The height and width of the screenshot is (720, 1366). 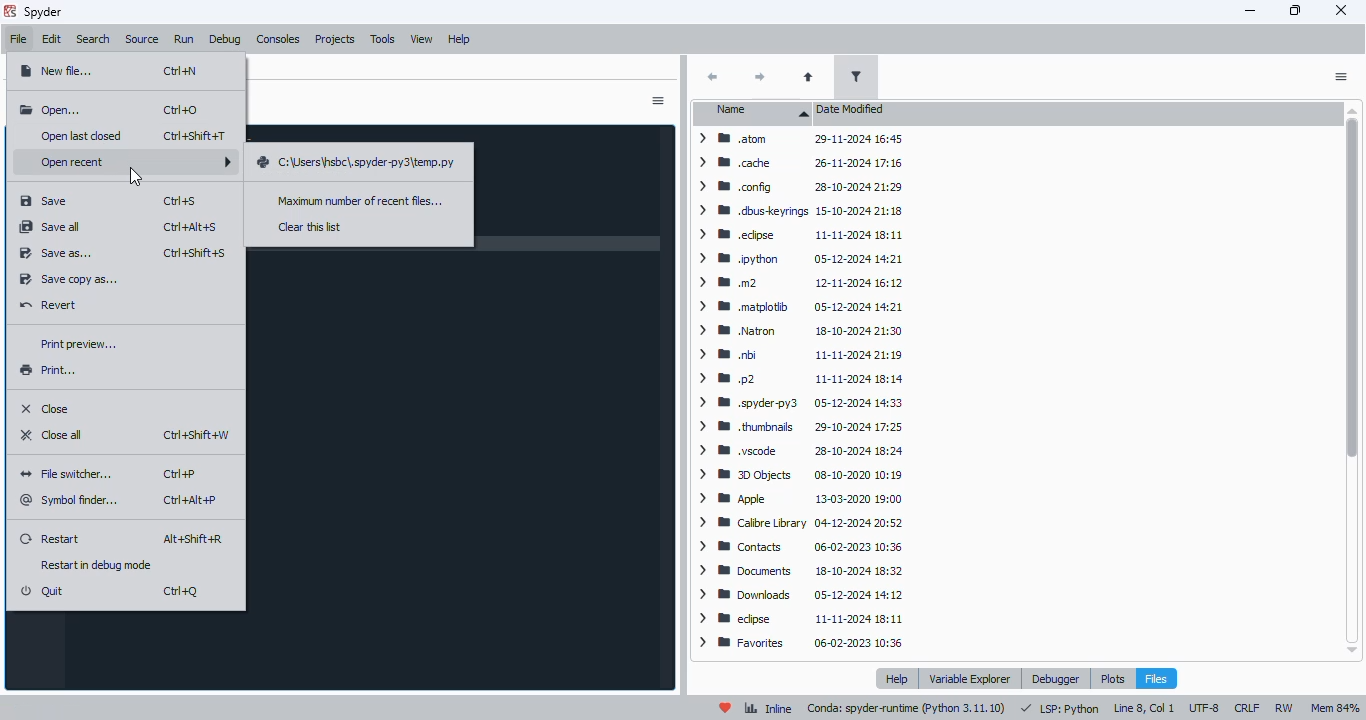 I want to click on > mm 12-11-2024 16:12, so click(x=800, y=284).